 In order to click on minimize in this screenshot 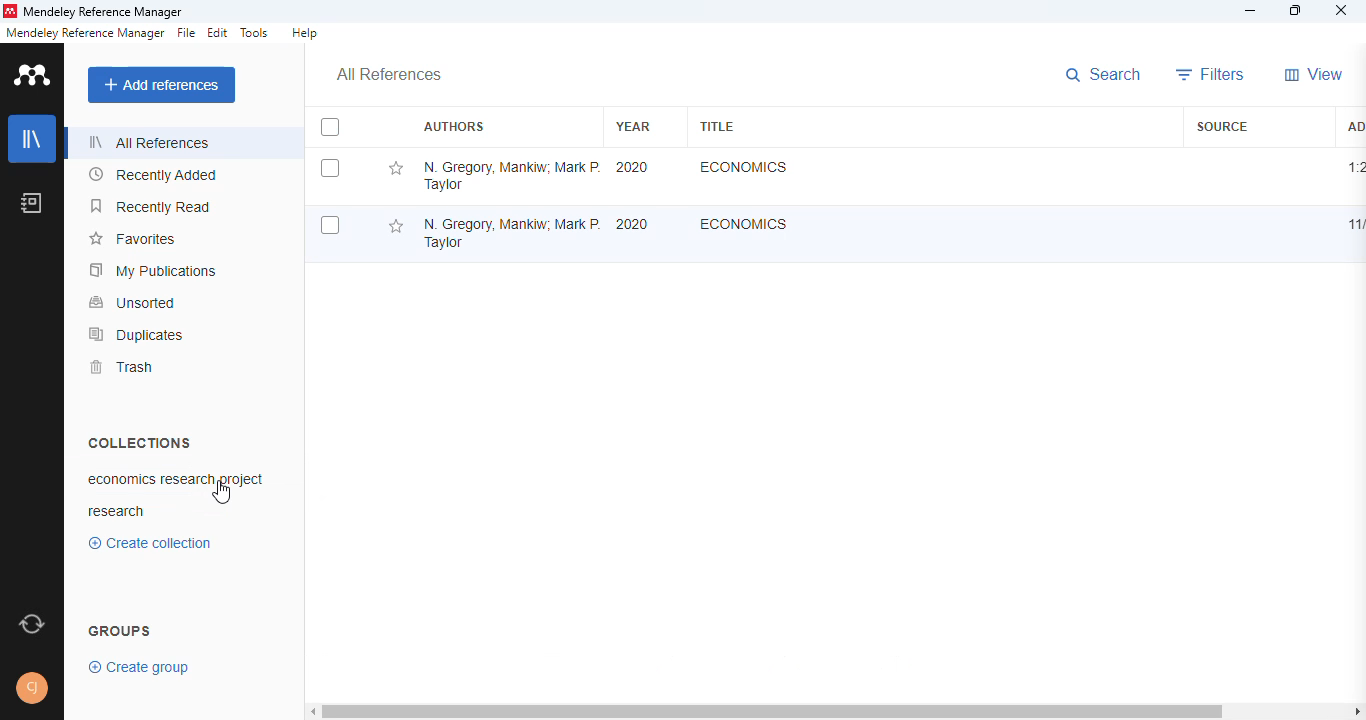, I will do `click(1252, 11)`.